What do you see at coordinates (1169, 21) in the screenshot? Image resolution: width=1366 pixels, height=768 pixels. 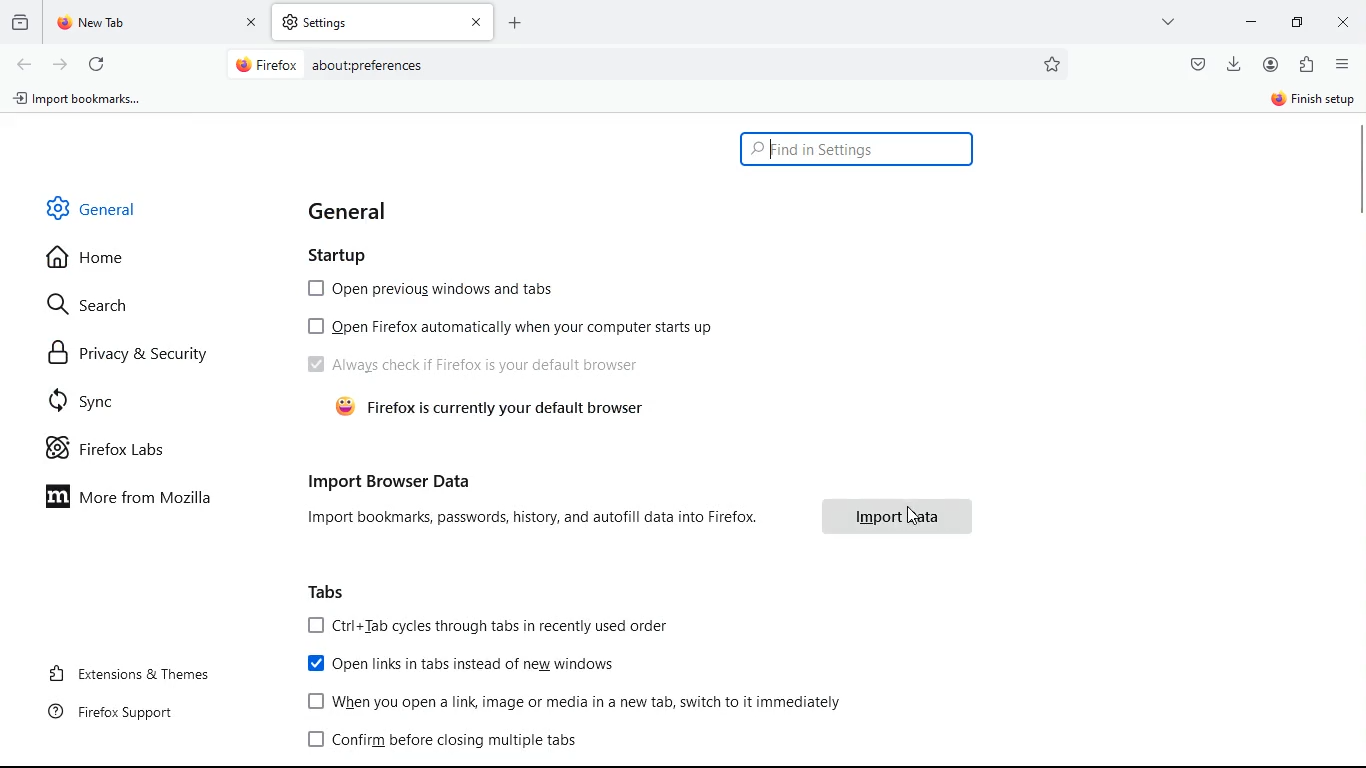 I see `more` at bounding box center [1169, 21].